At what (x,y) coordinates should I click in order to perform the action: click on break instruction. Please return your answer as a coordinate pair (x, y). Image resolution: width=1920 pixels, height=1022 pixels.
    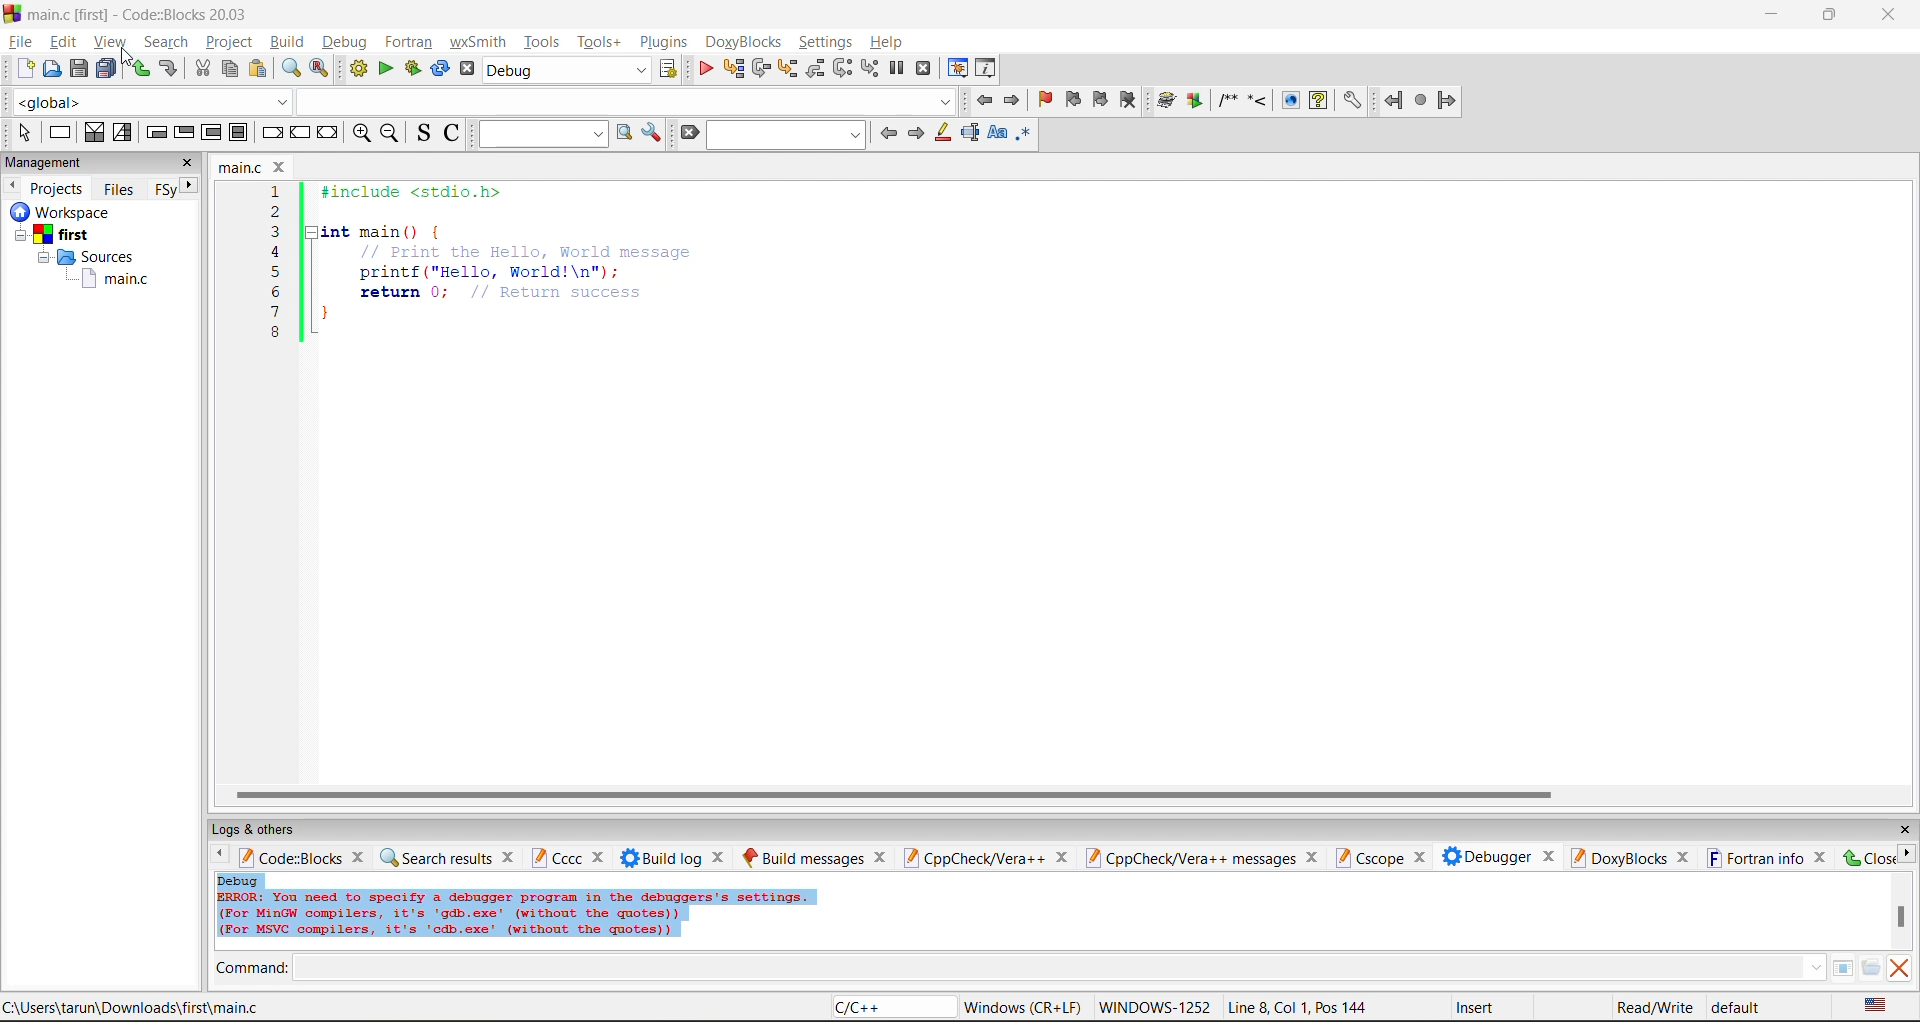
    Looking at the image, I should click on (274, 134).